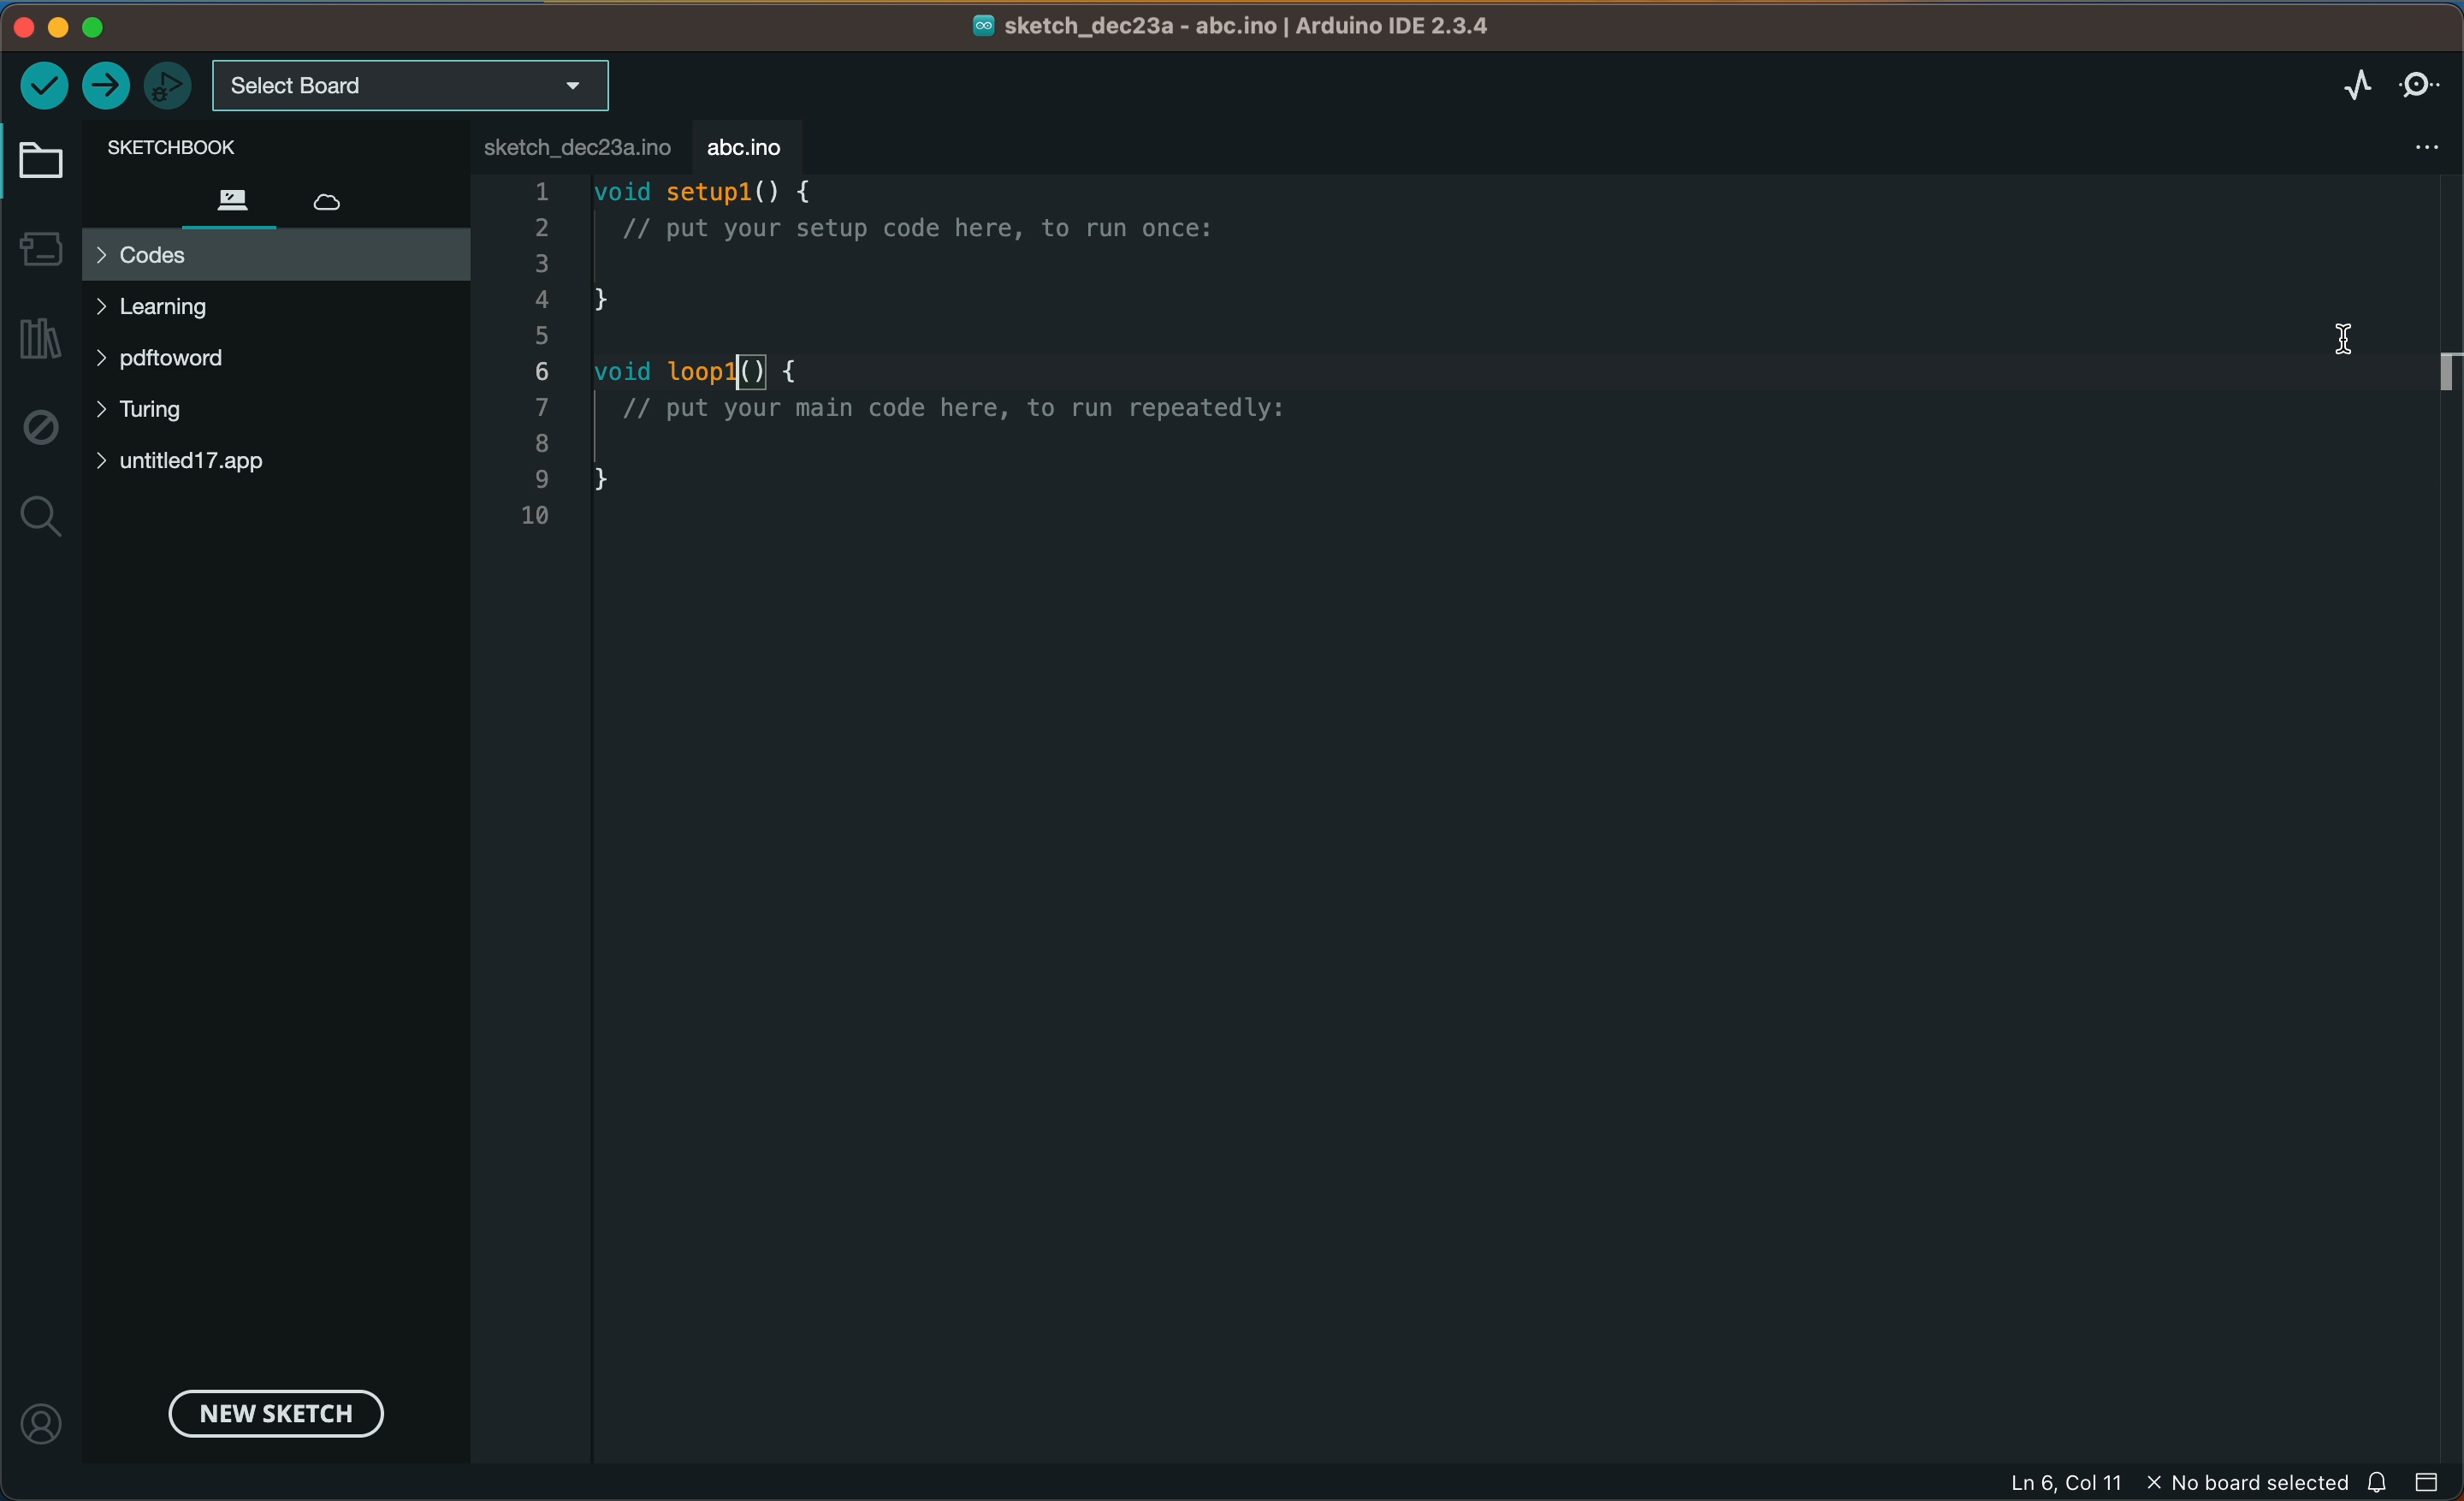 The image size is (2464, 1501). Describe the element at coordinates (328, 198) in the screenshot. I see `cloud` at that location.